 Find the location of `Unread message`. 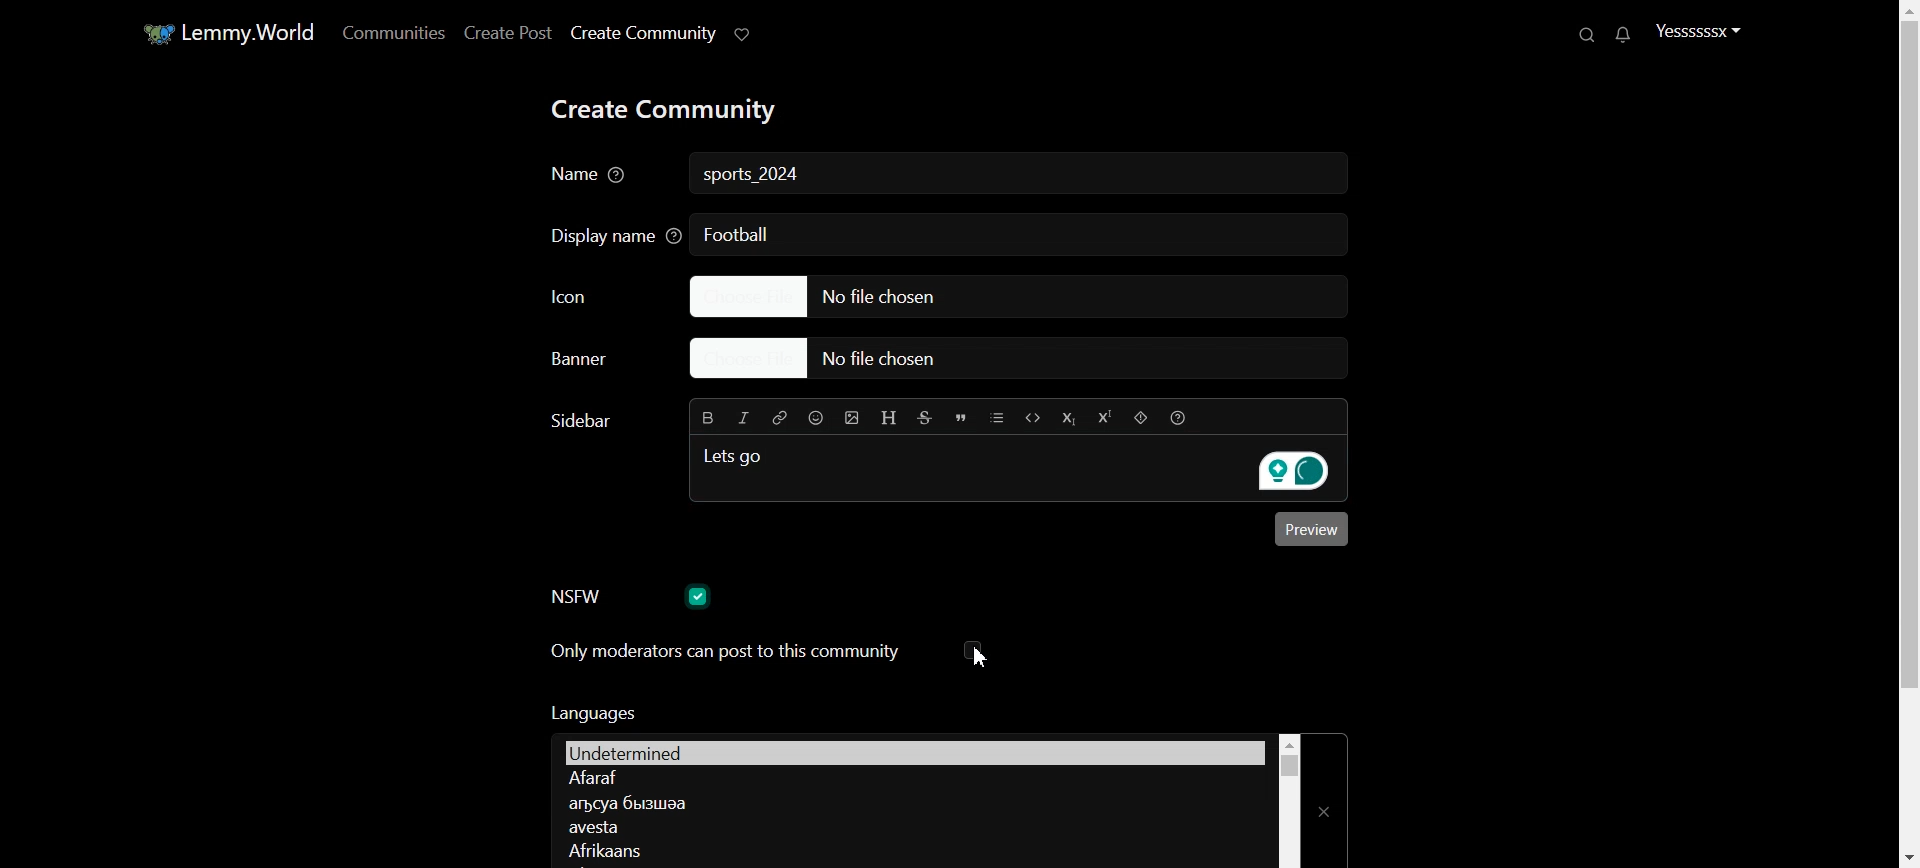

Unread message is located at coordinates (1621, 35).